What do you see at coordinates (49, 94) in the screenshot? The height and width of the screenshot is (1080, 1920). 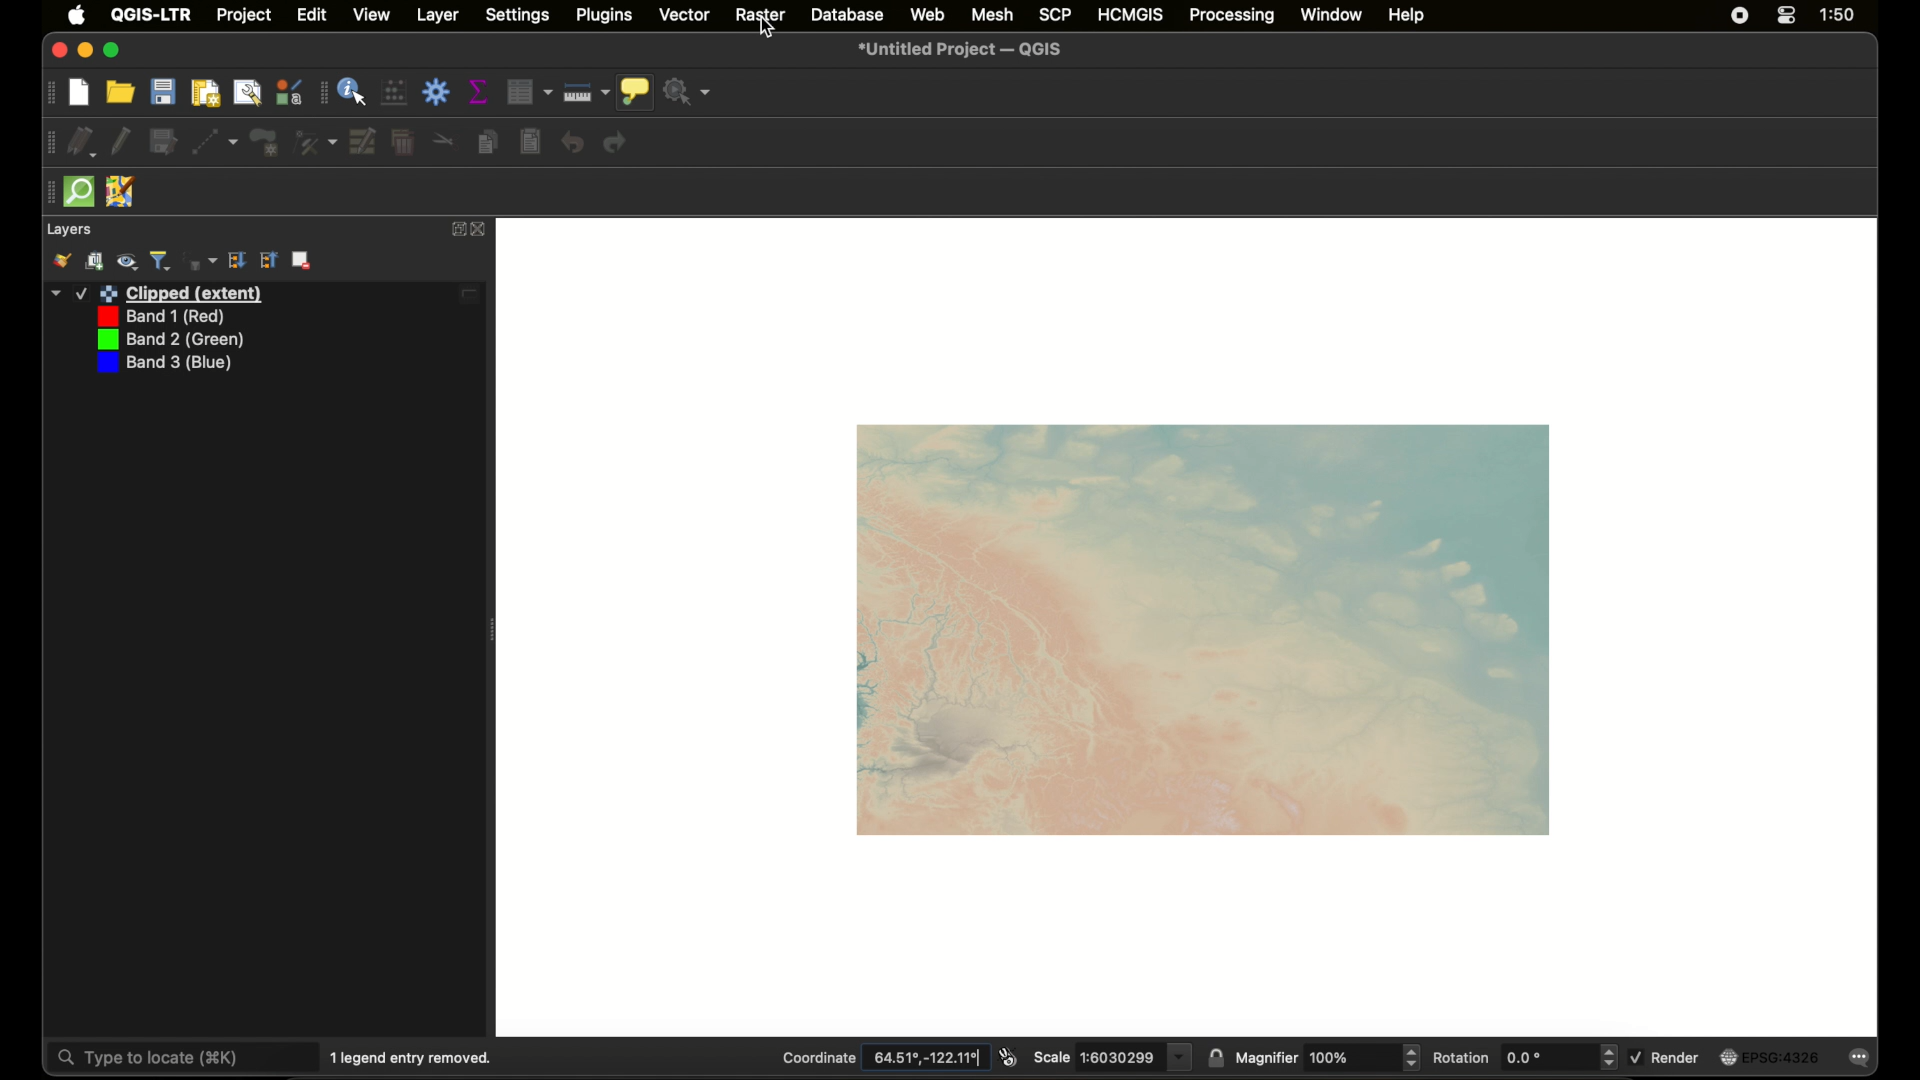 I see `drag handle` at bounding box center [49, 94].